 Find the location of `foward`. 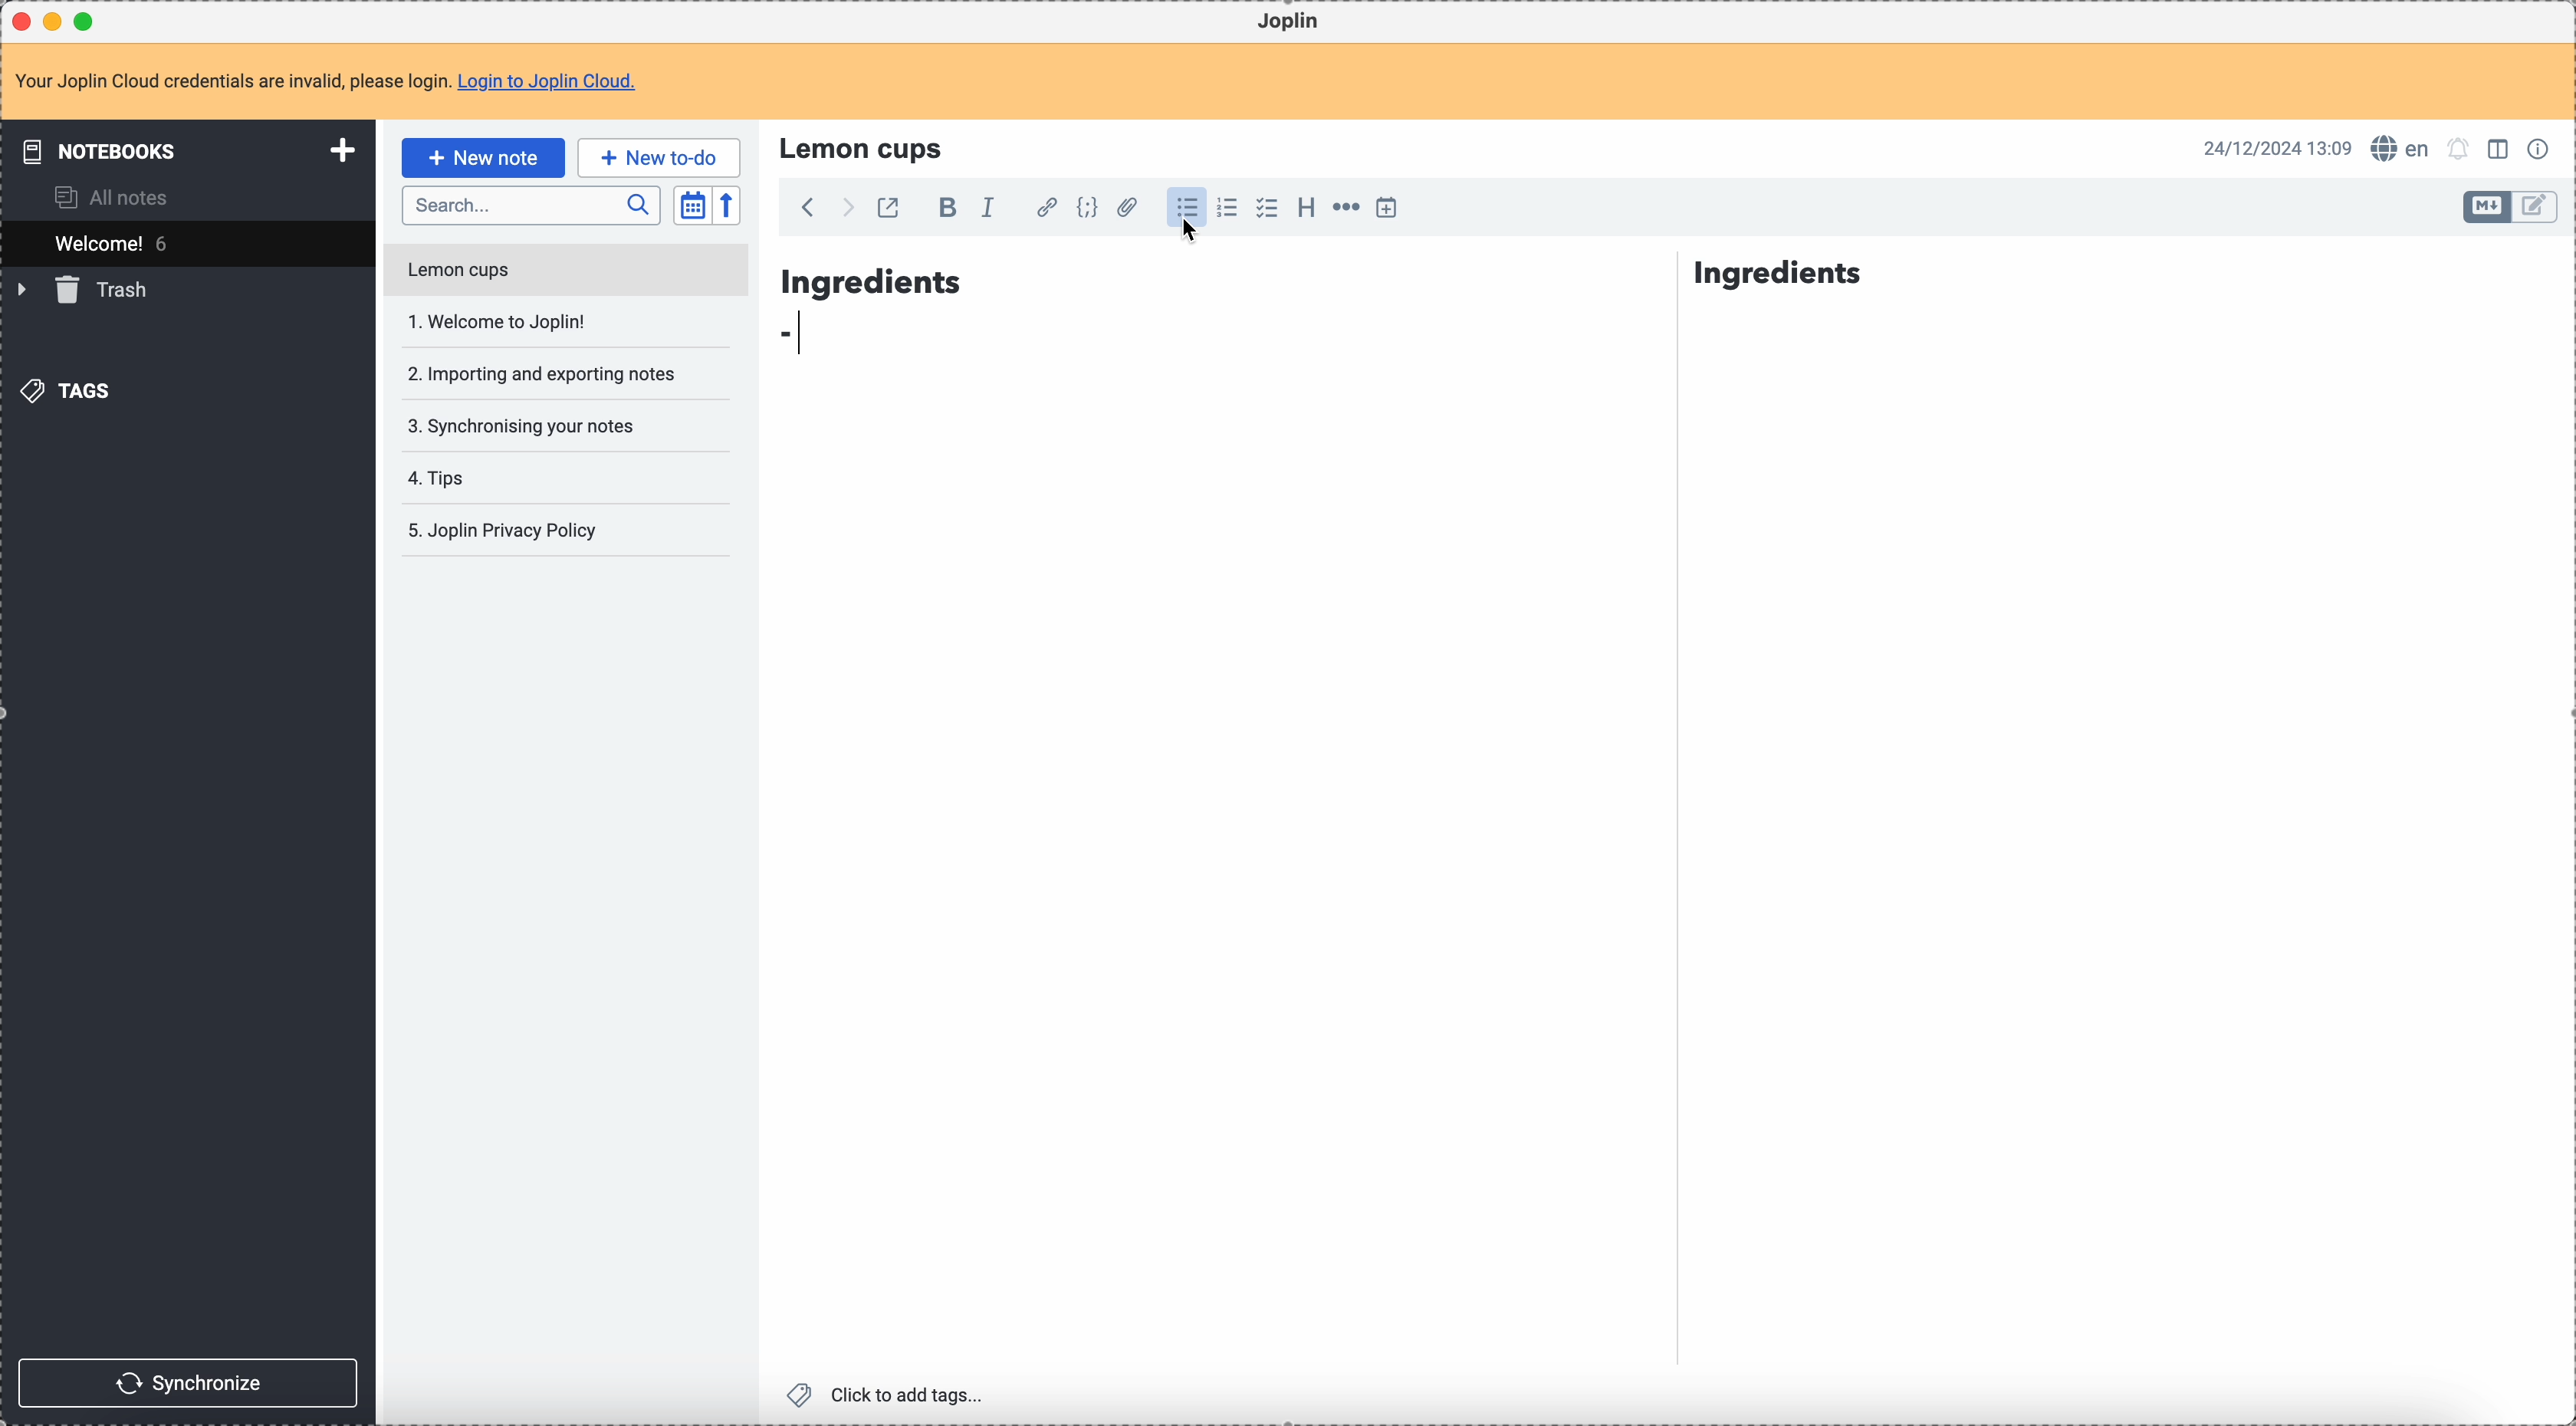

foward is located at coordinates (845, 208).